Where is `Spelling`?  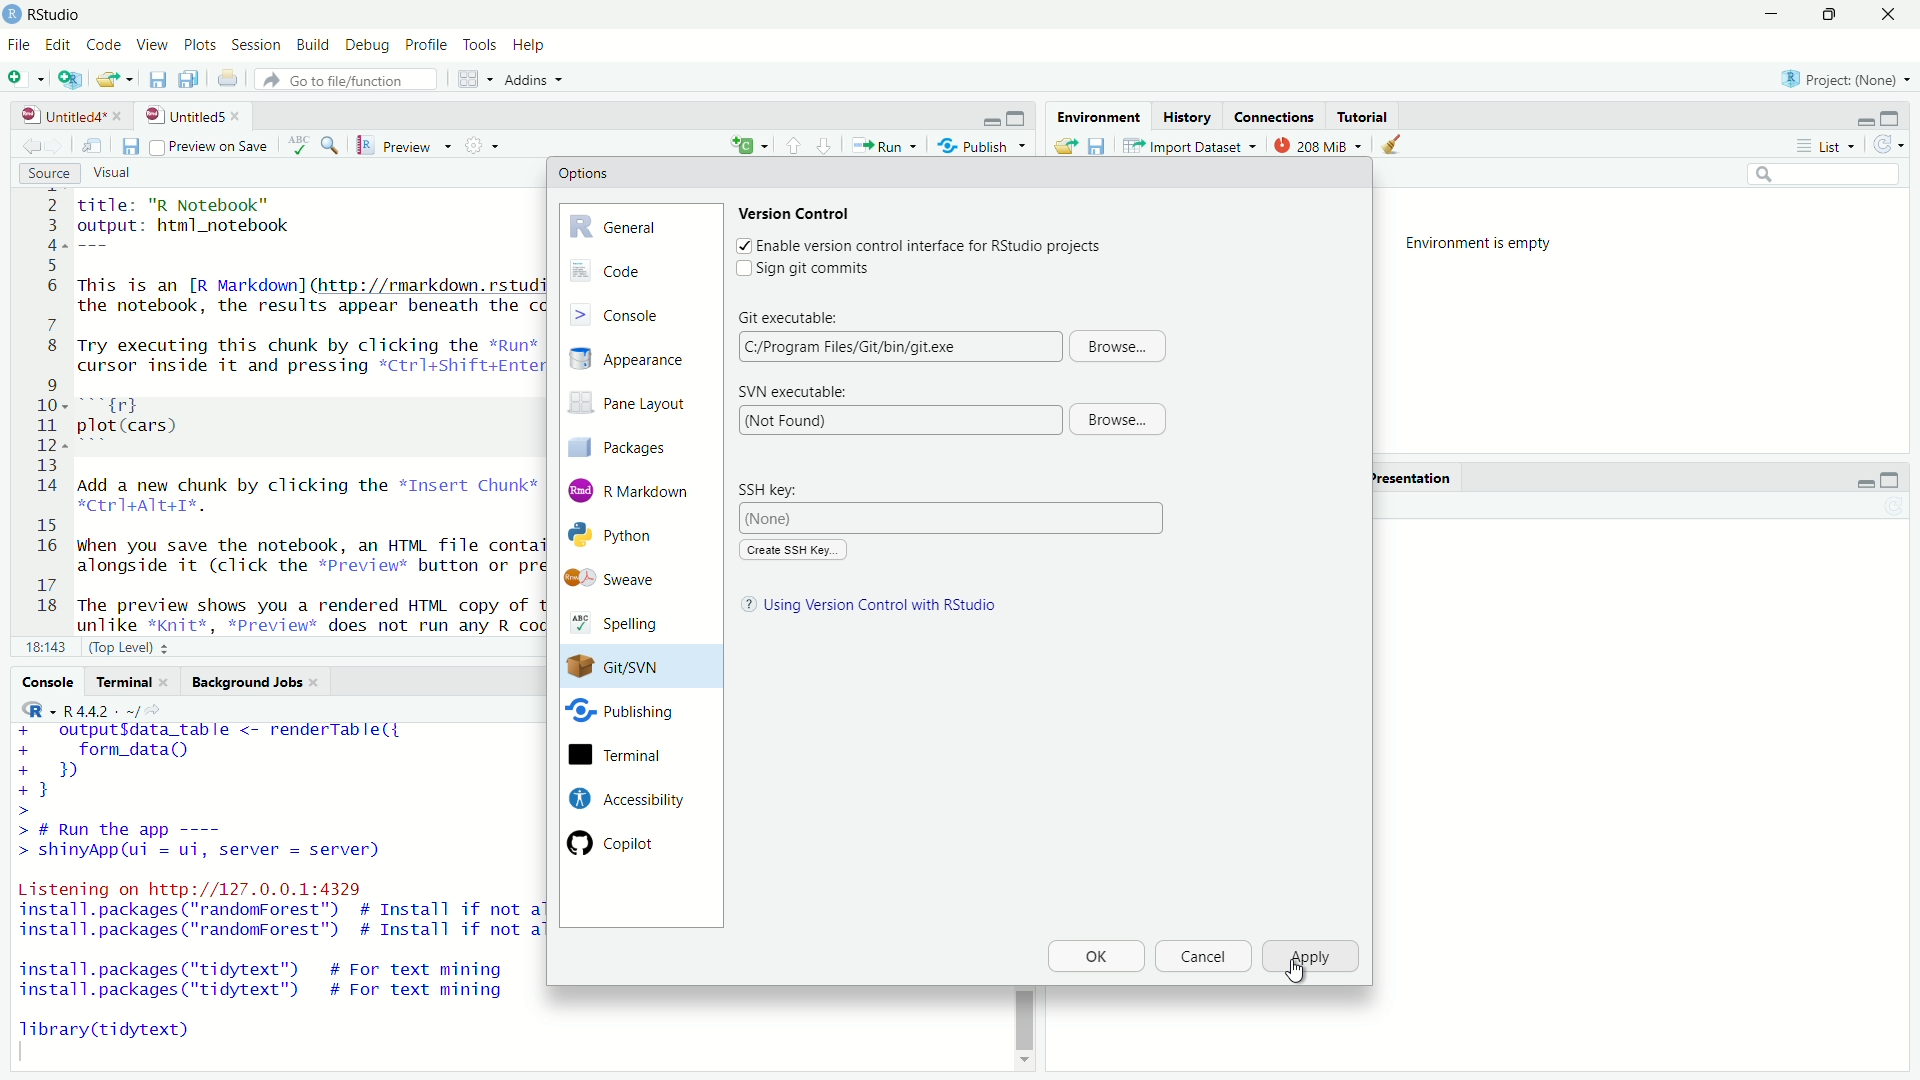
Spelling is located at coordinates (627, 625).